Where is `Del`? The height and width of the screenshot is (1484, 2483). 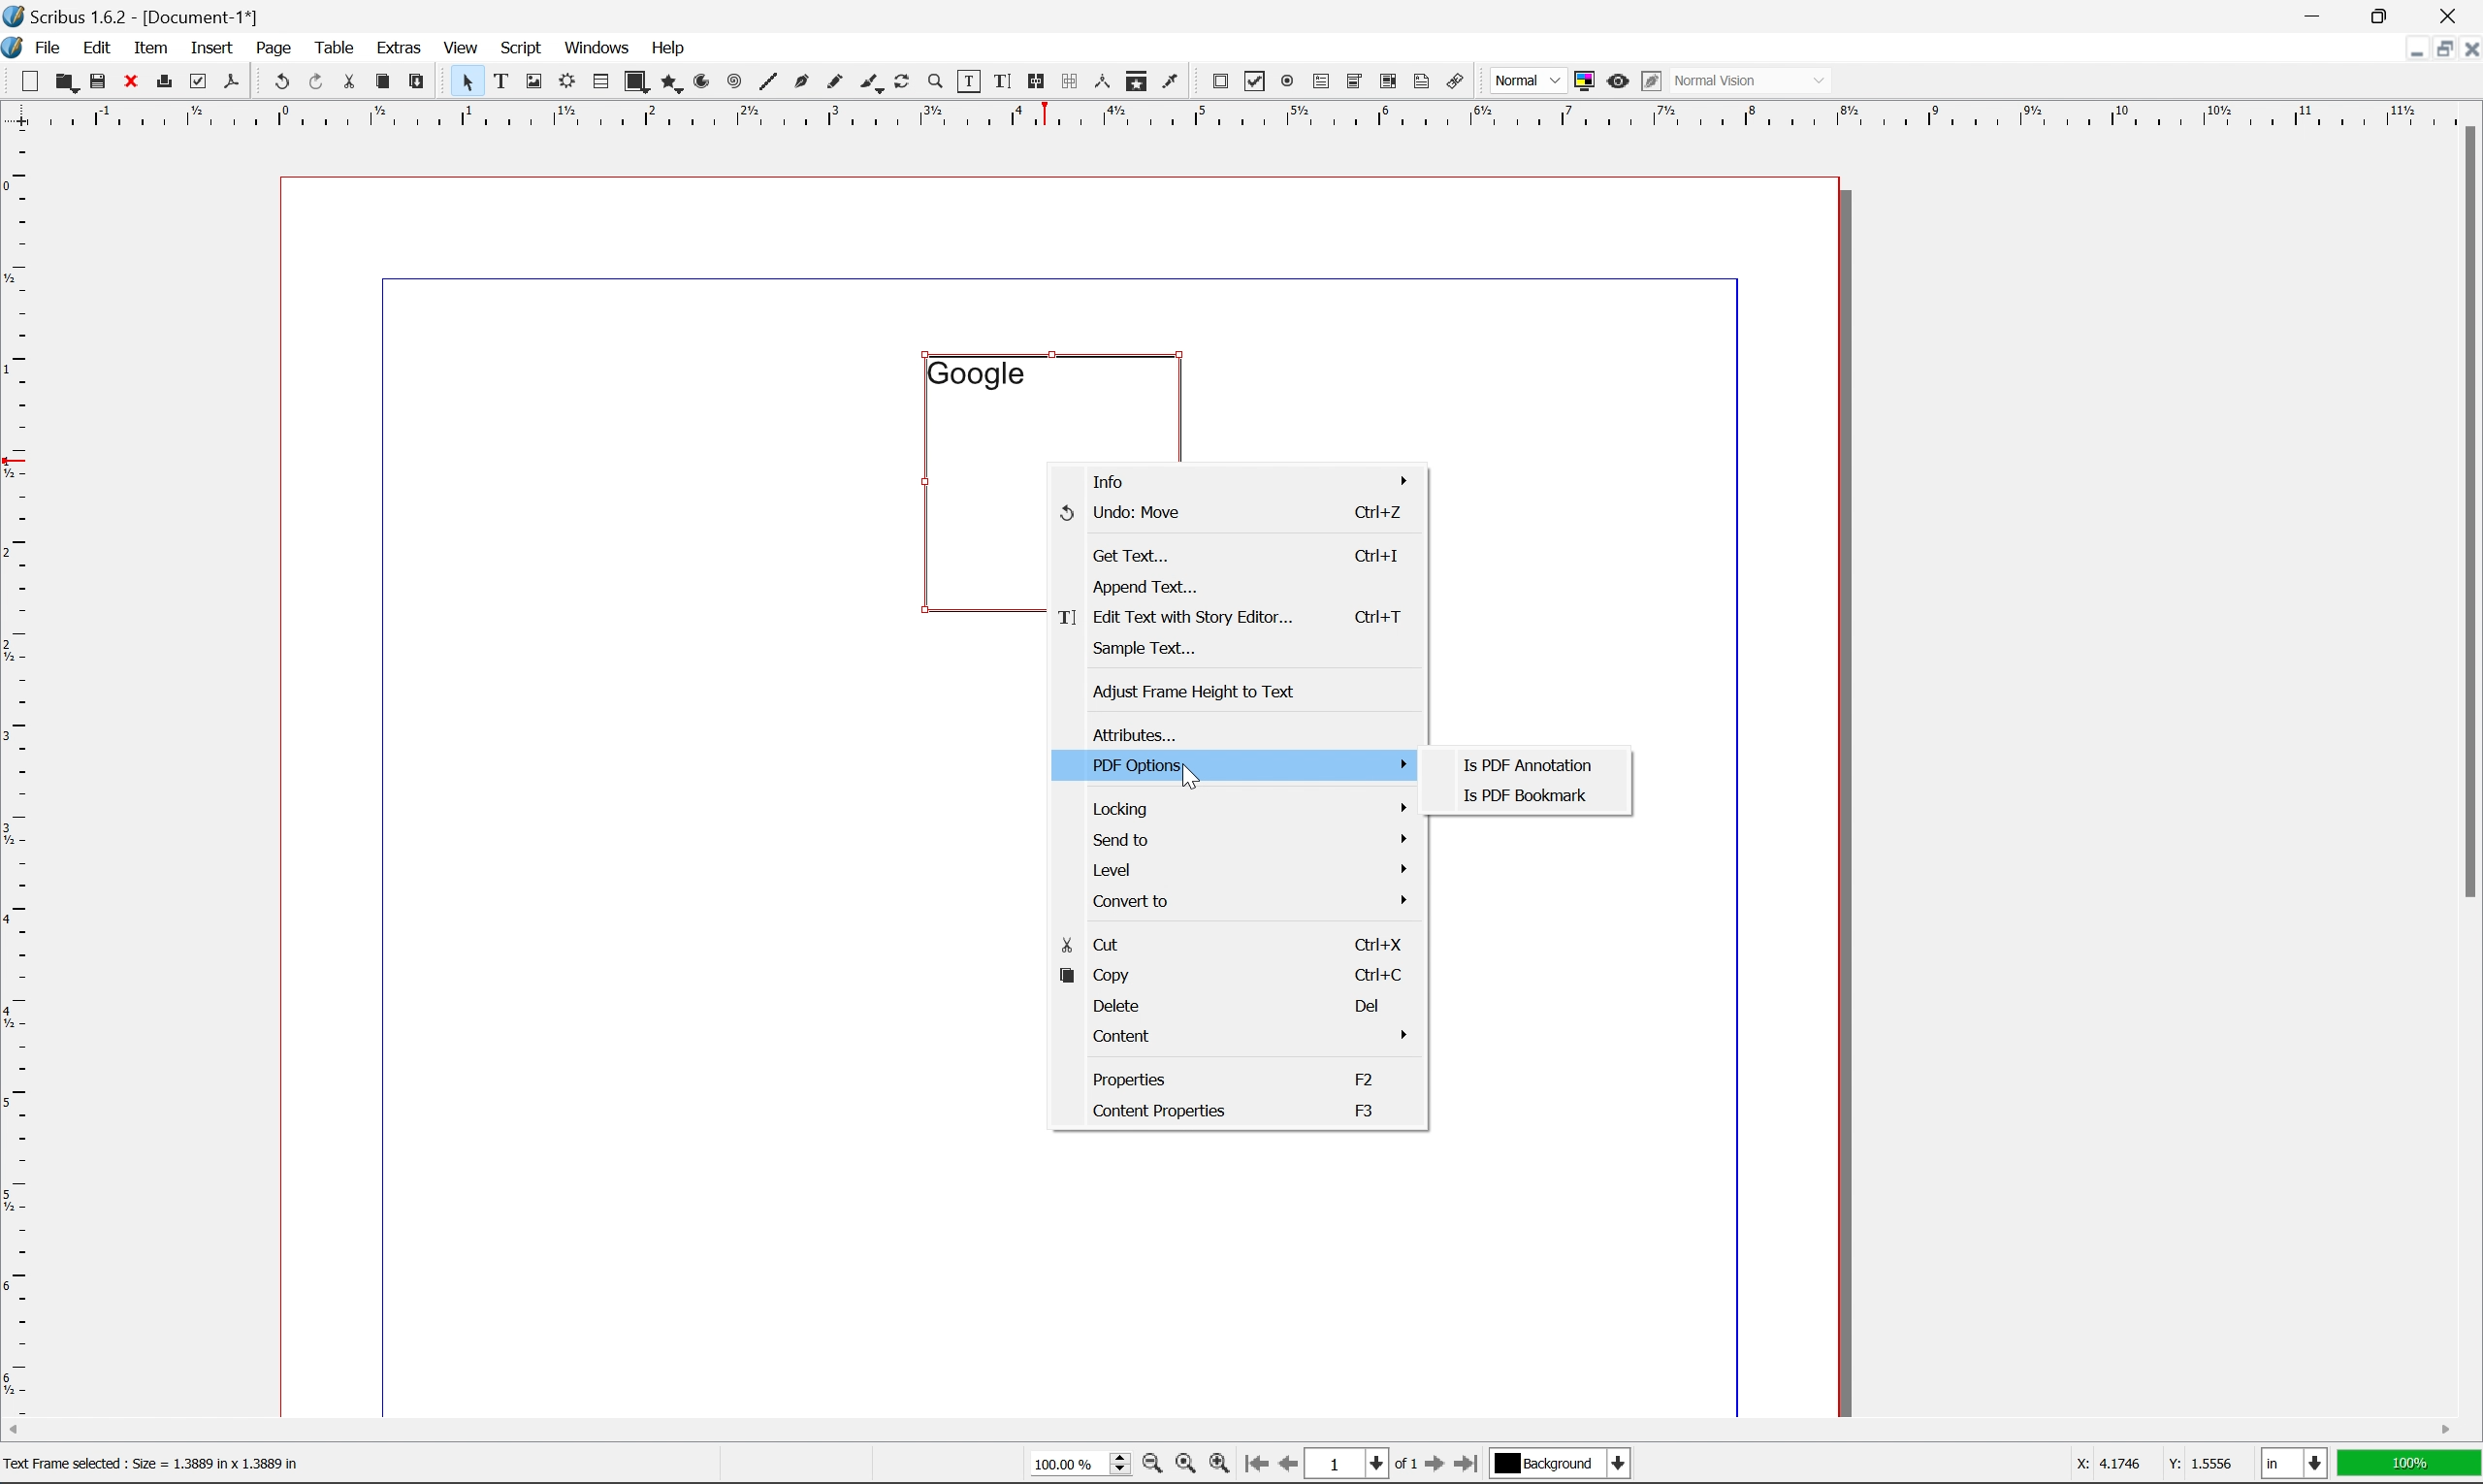
Del is located at coordinates (1369, 1006).